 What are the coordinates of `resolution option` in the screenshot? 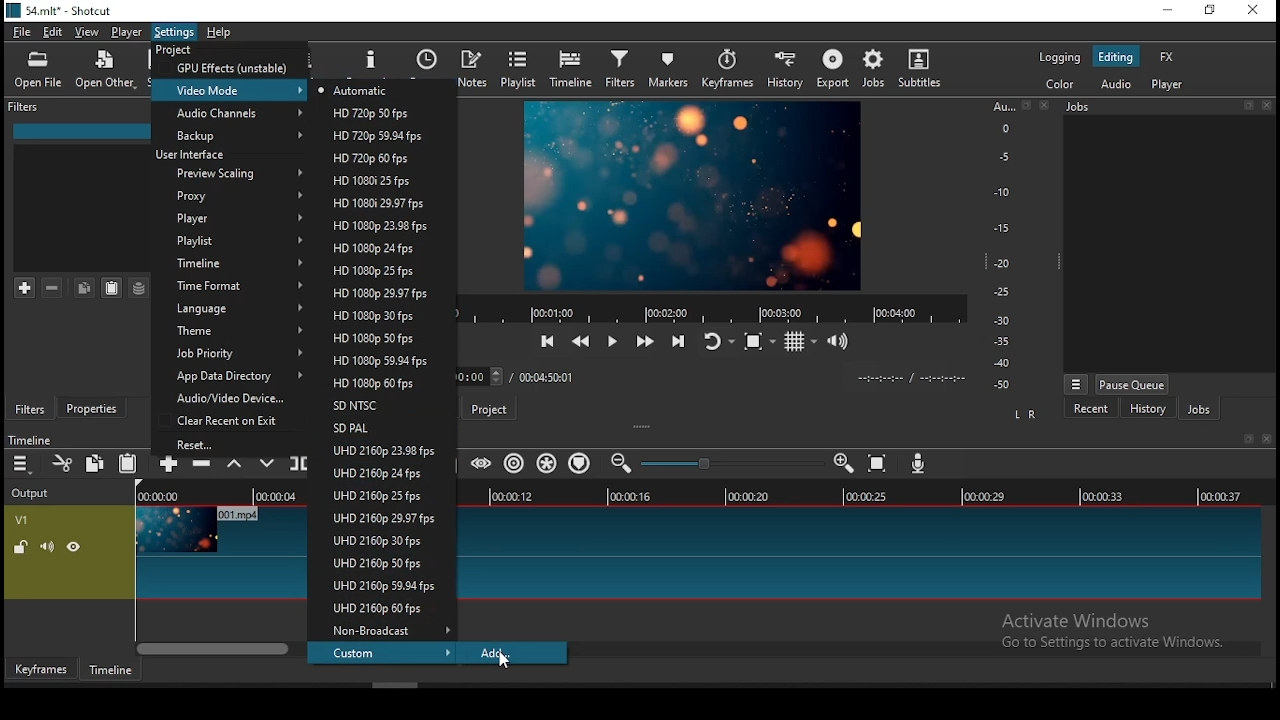 It's located at (383, 630).